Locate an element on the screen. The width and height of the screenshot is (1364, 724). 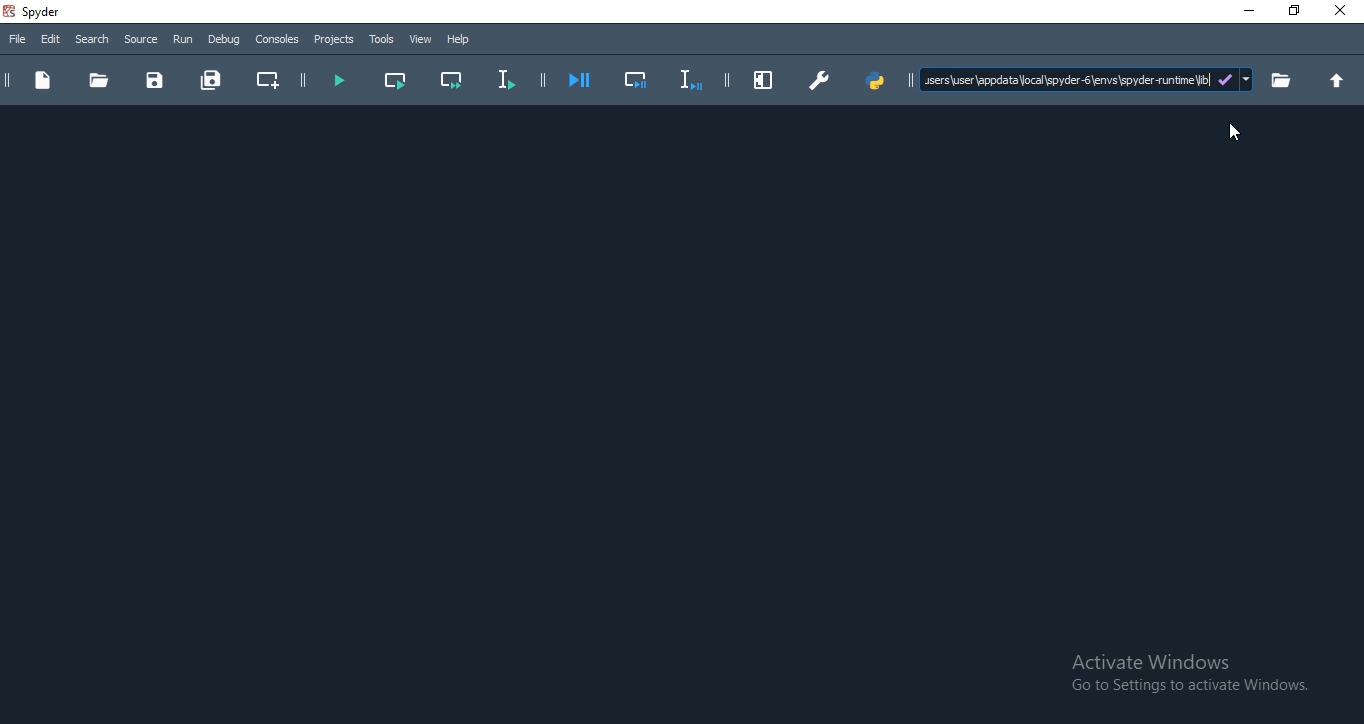
run current cell is located at coordinates (393, 78).